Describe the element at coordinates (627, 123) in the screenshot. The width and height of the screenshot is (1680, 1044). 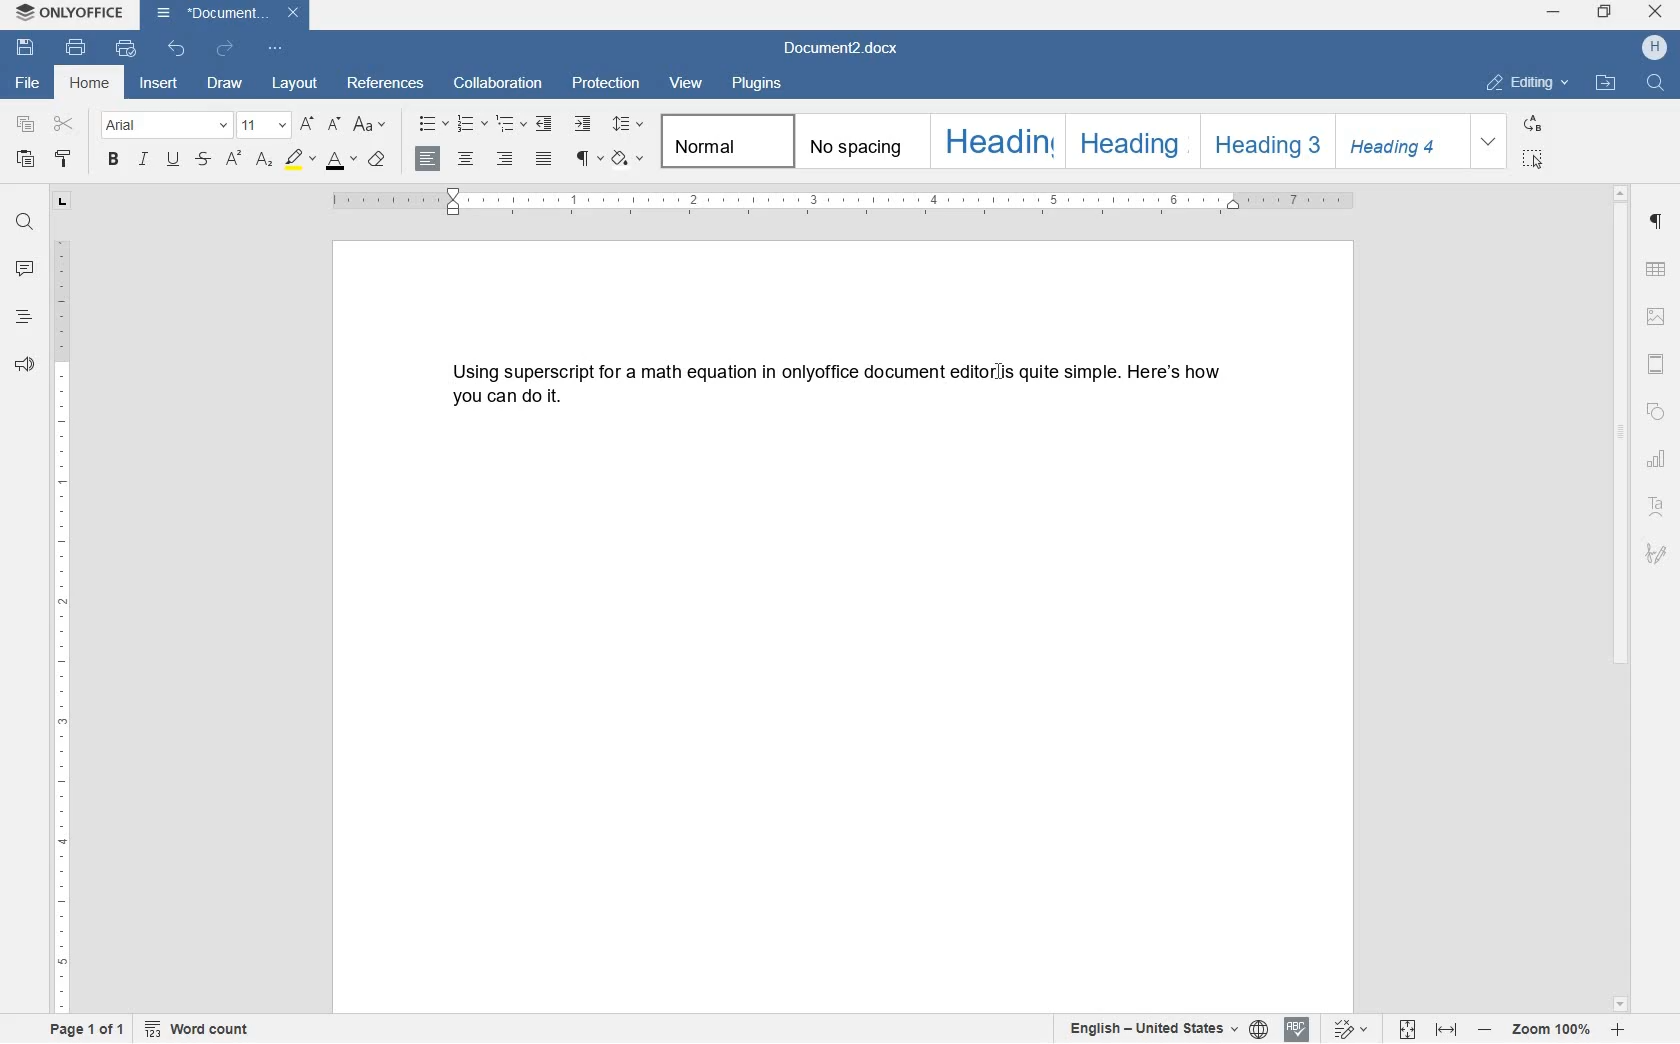
I see `paragraph line spacing` at that location.